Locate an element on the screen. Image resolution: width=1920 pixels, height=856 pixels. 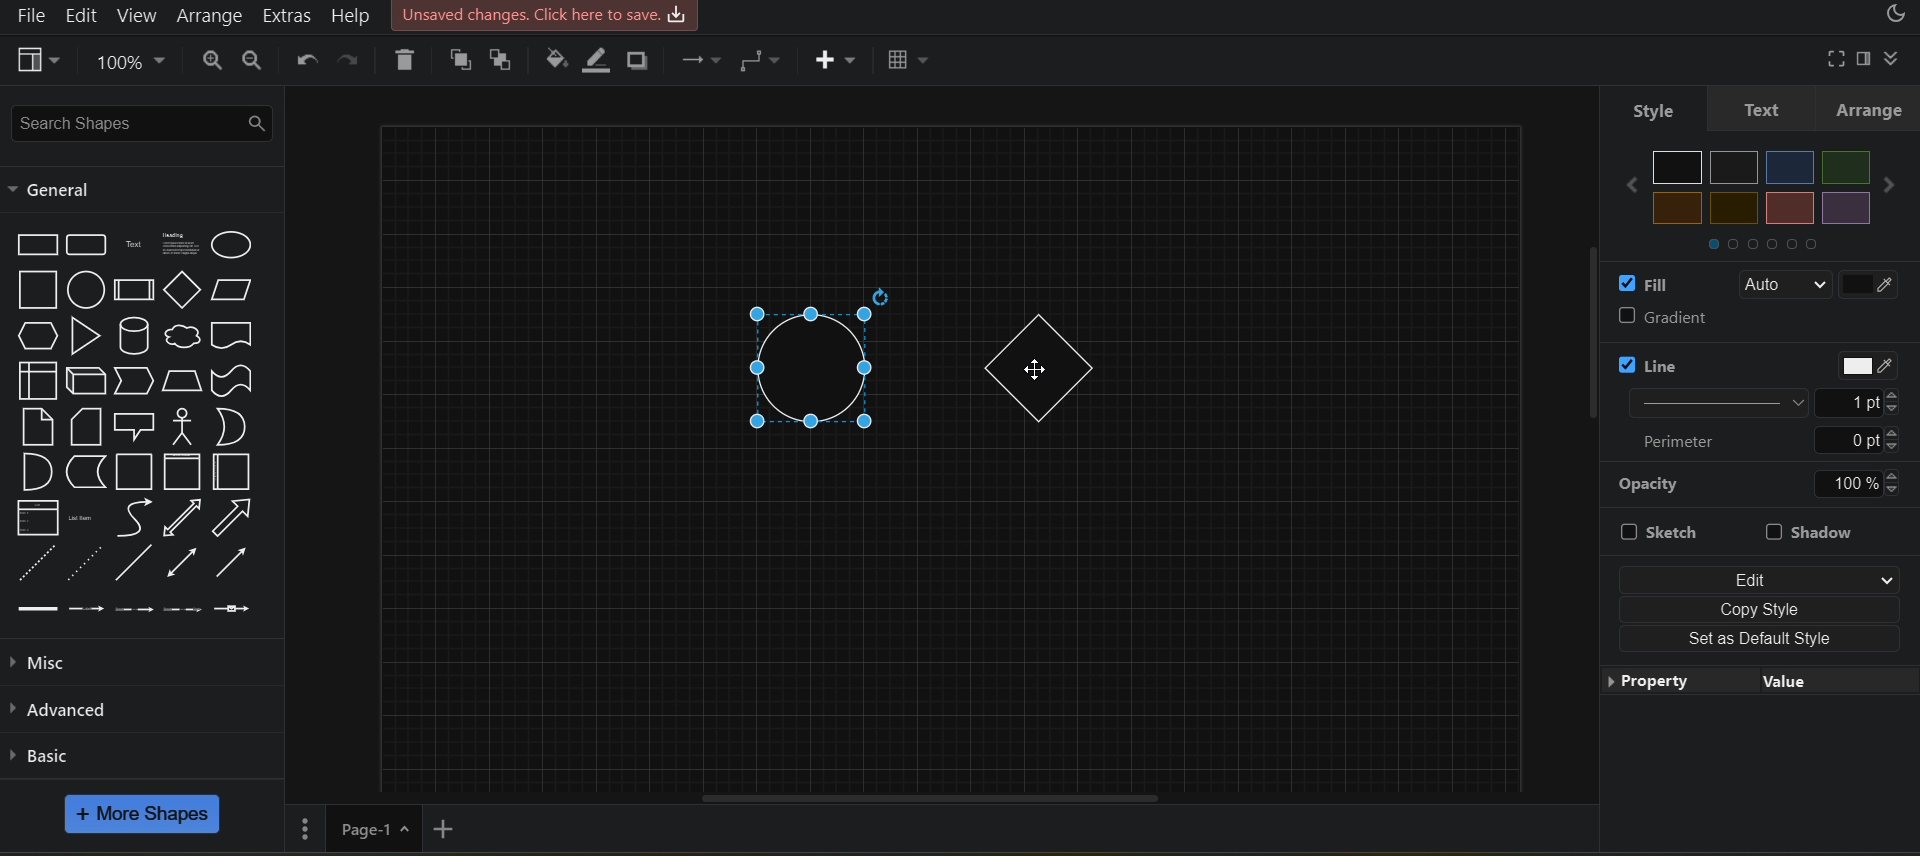
Bidirection Arrow is located at coordinates (181, 517).